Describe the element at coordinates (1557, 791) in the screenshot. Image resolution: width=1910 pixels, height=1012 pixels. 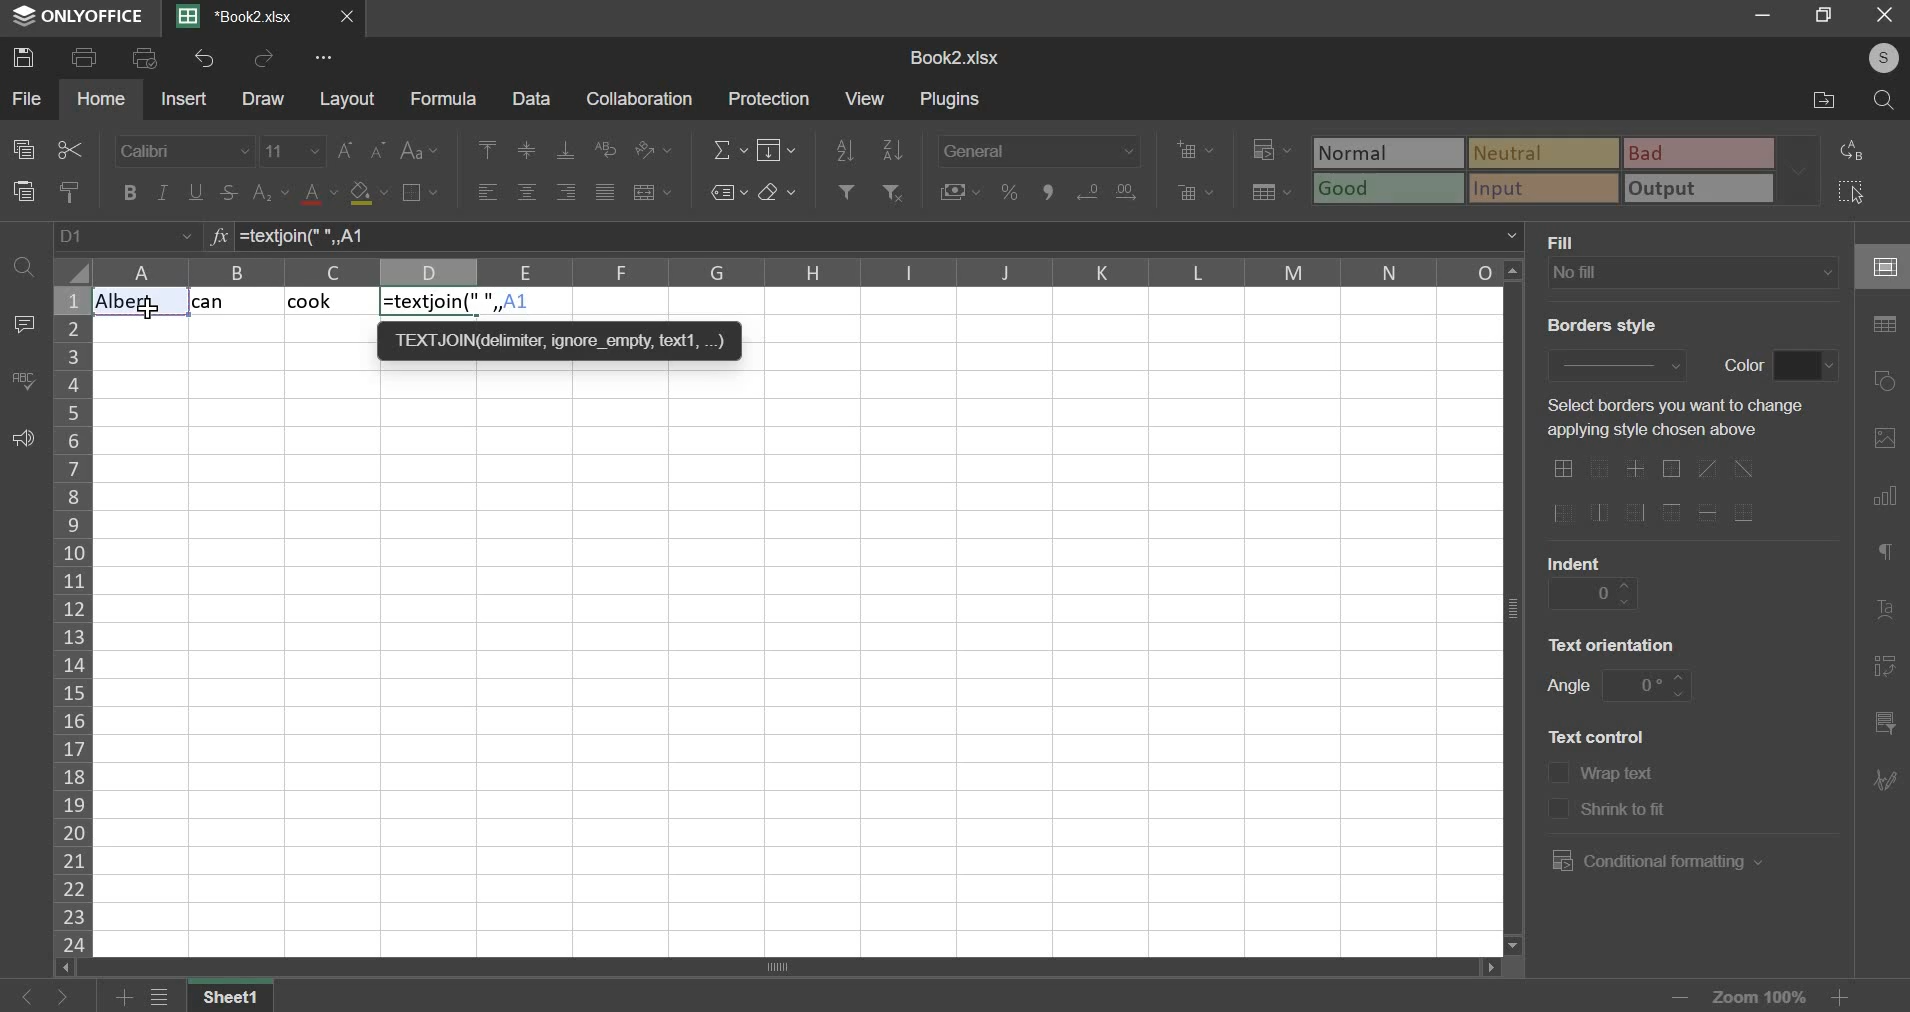
I see `text control` at that location.